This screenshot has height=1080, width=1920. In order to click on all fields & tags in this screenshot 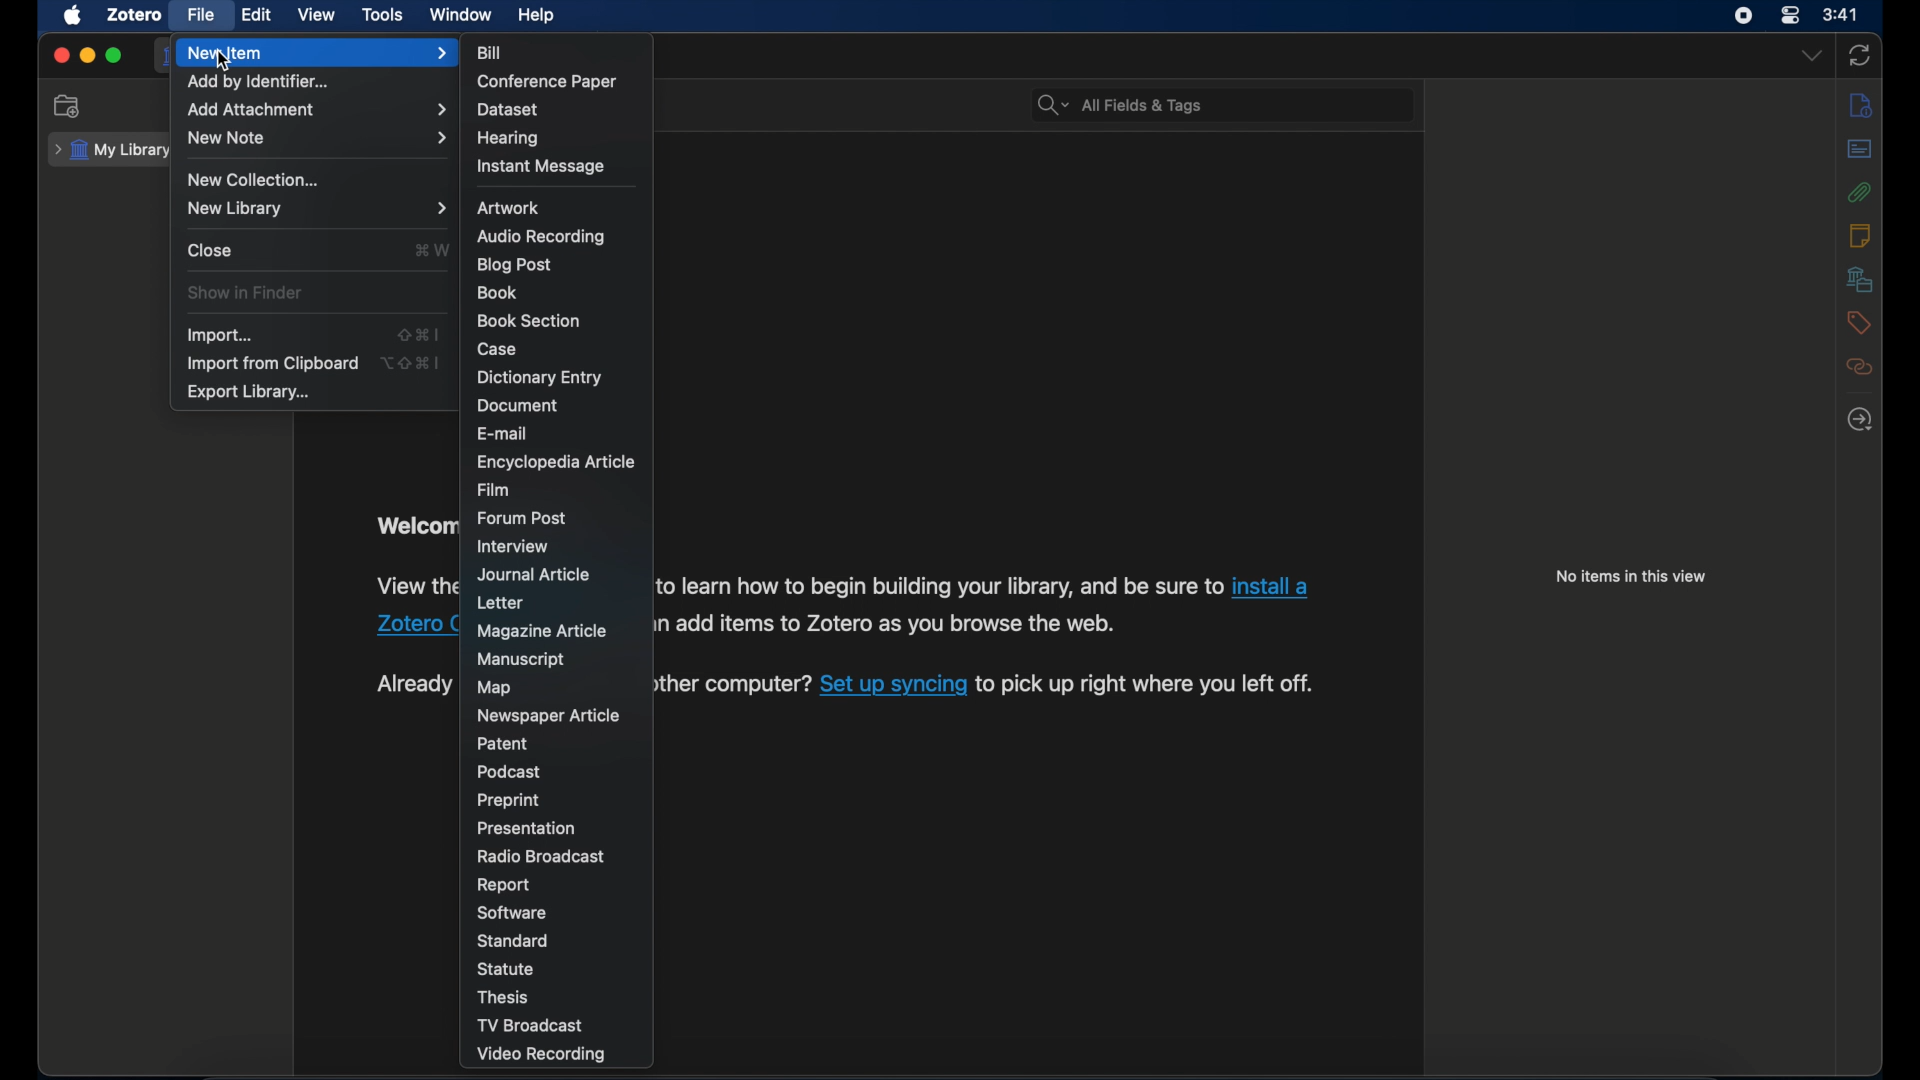, I will do `click(1121, 105)`.